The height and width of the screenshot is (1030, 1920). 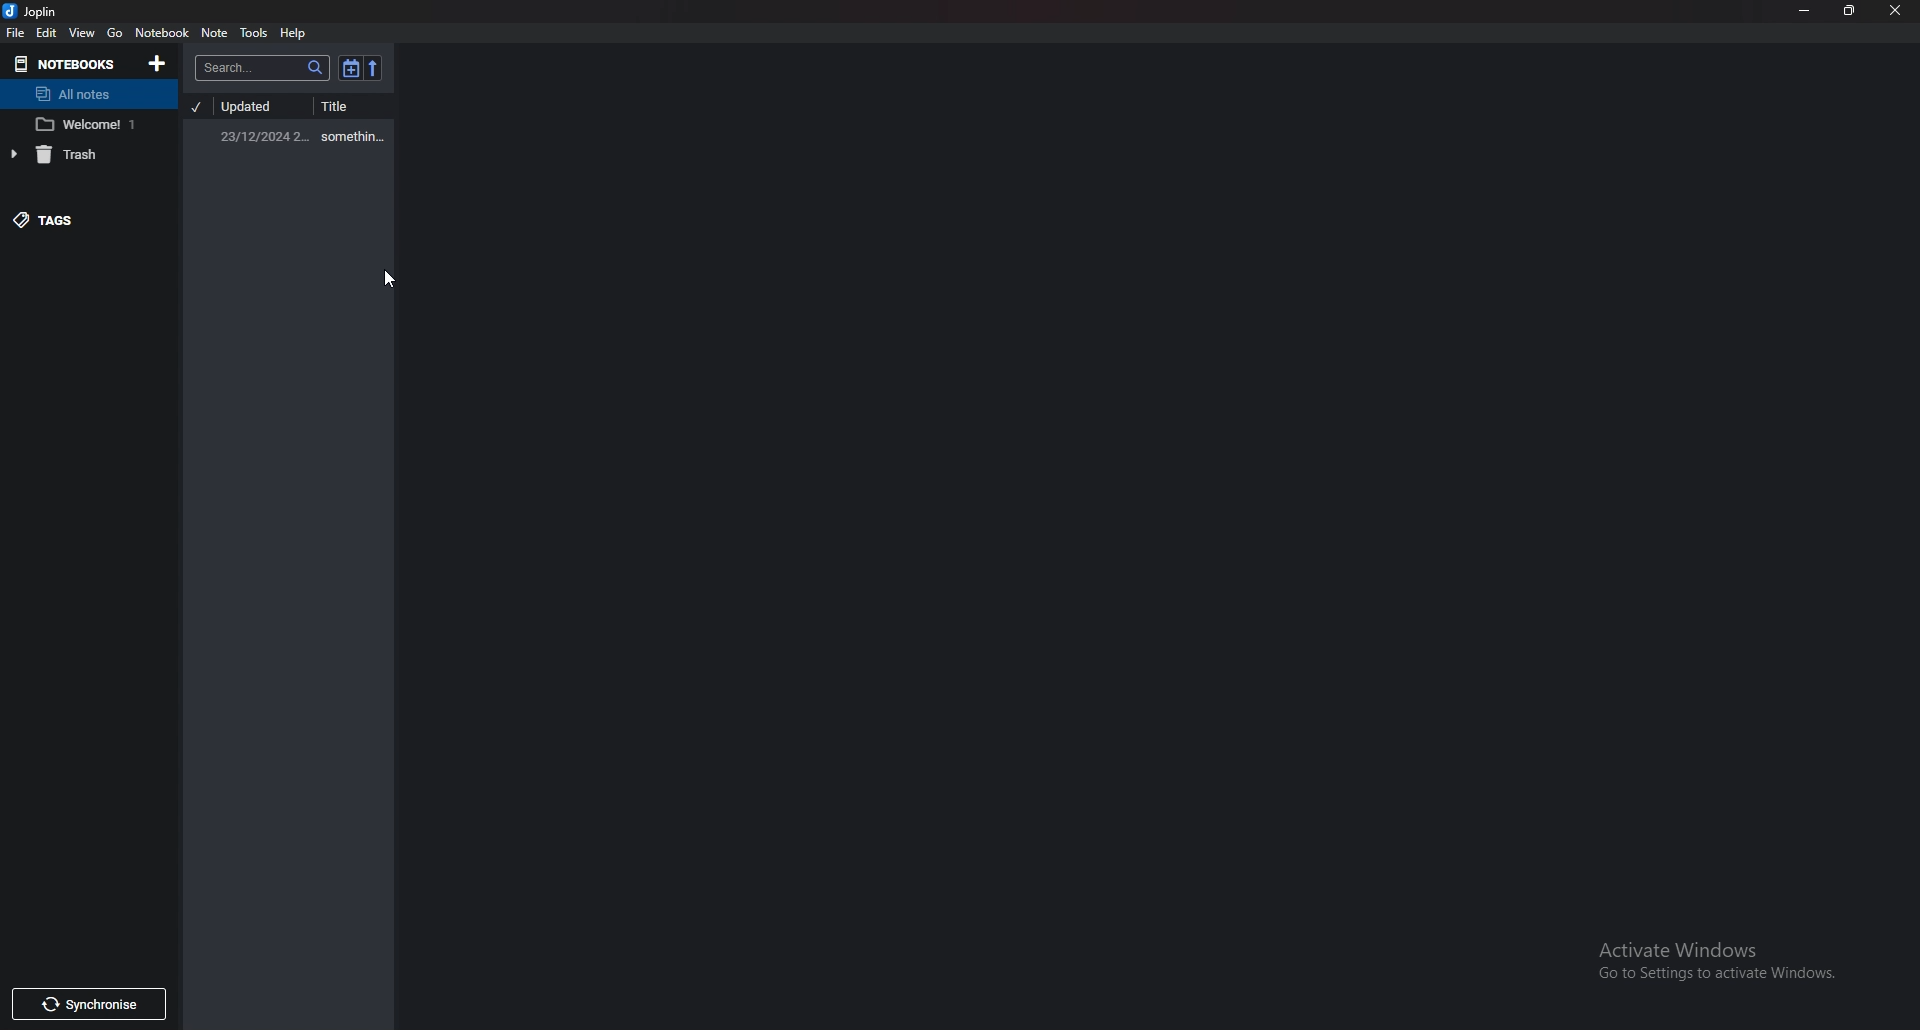 I want to click on Tools, so click(x=255, y=33).